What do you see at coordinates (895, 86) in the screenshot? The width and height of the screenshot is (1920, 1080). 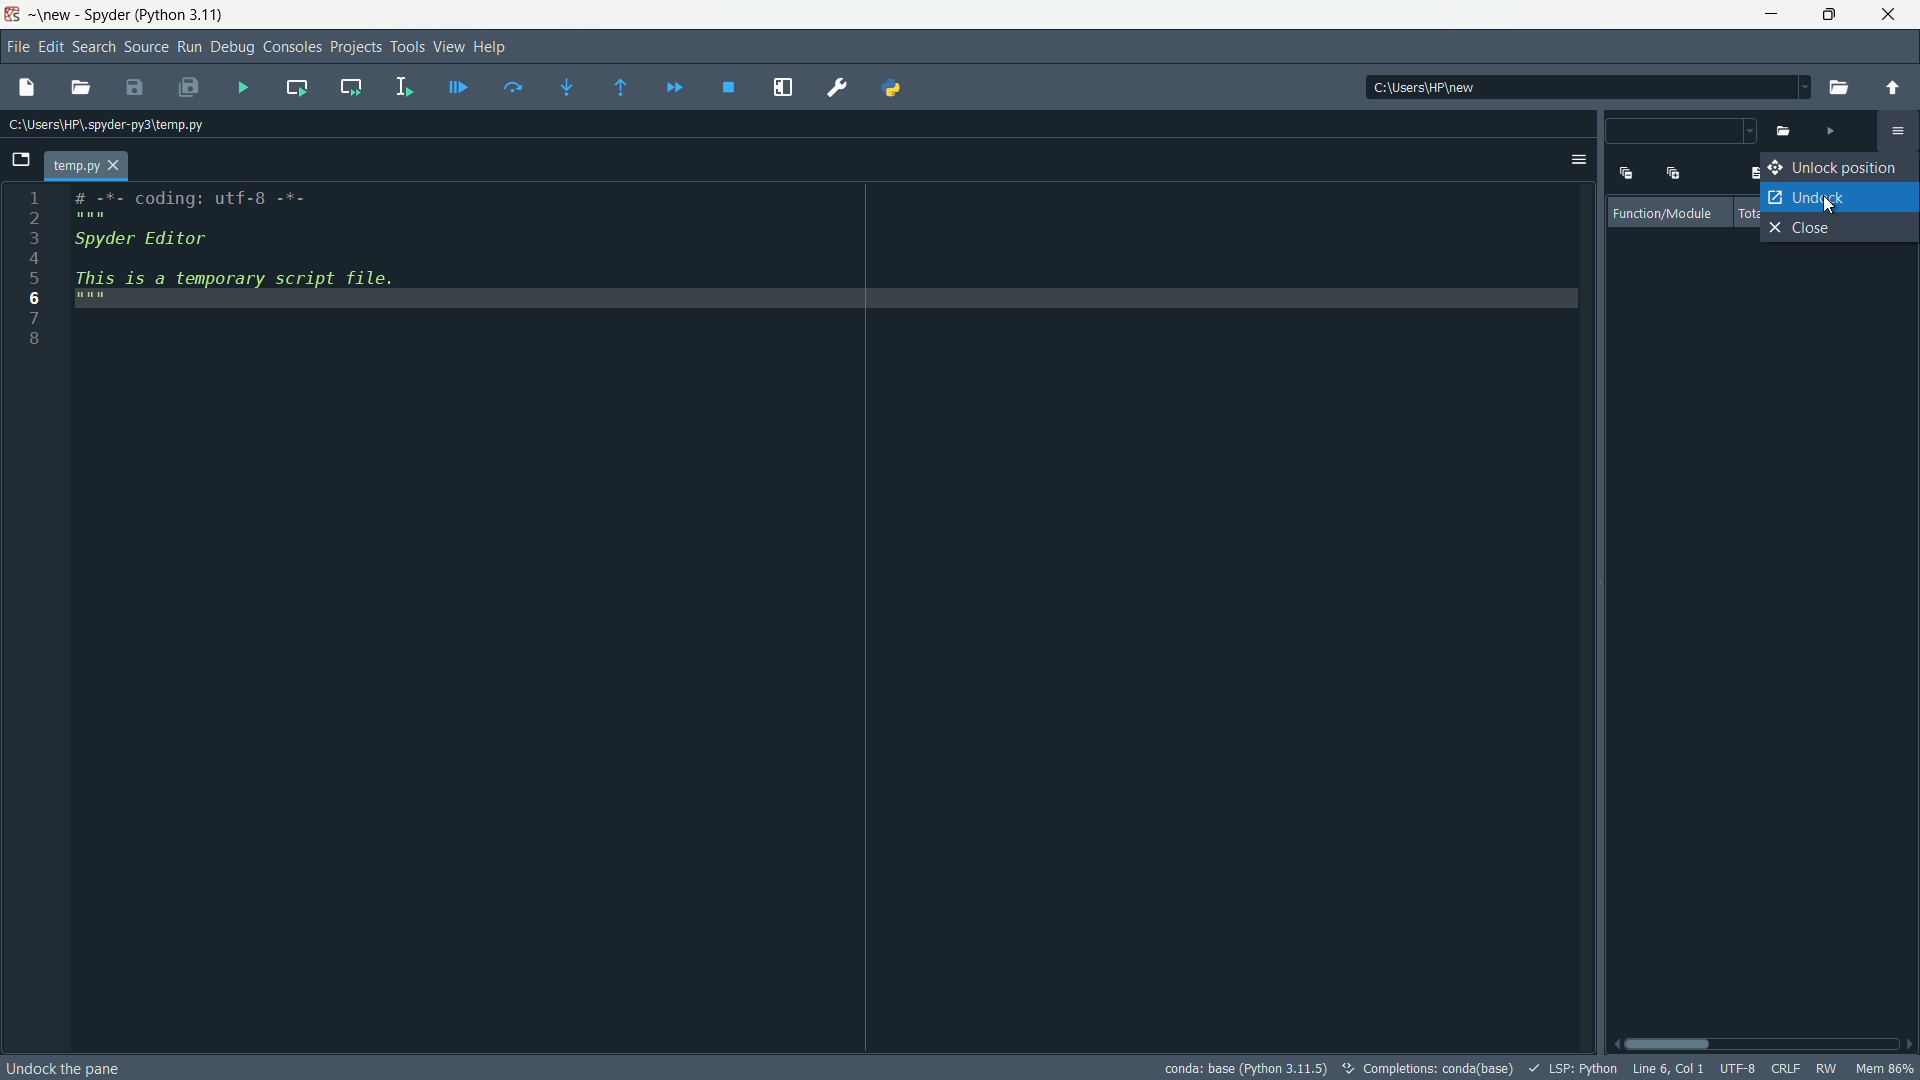 I see `python path manager` at bounding box center [895, 86].